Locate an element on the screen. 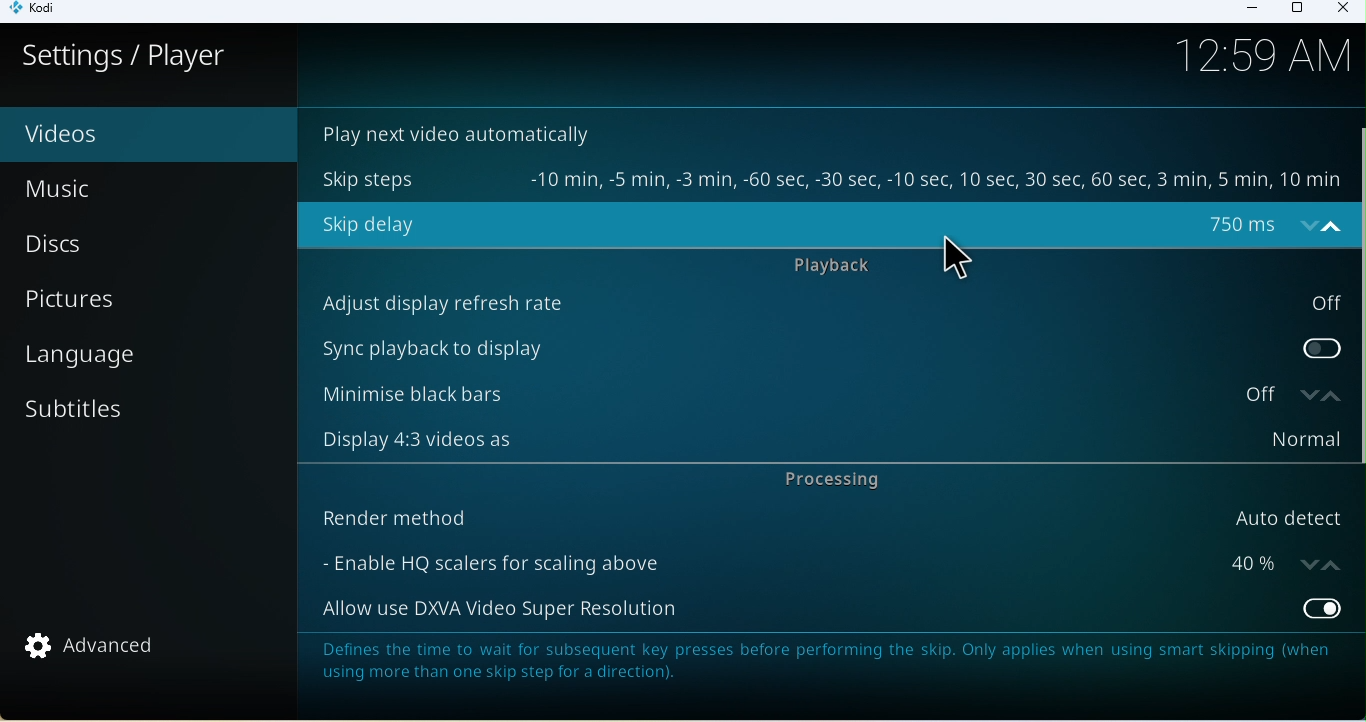 The image size is (1366, 722). Skip delay is located at coordinates (798, 224).